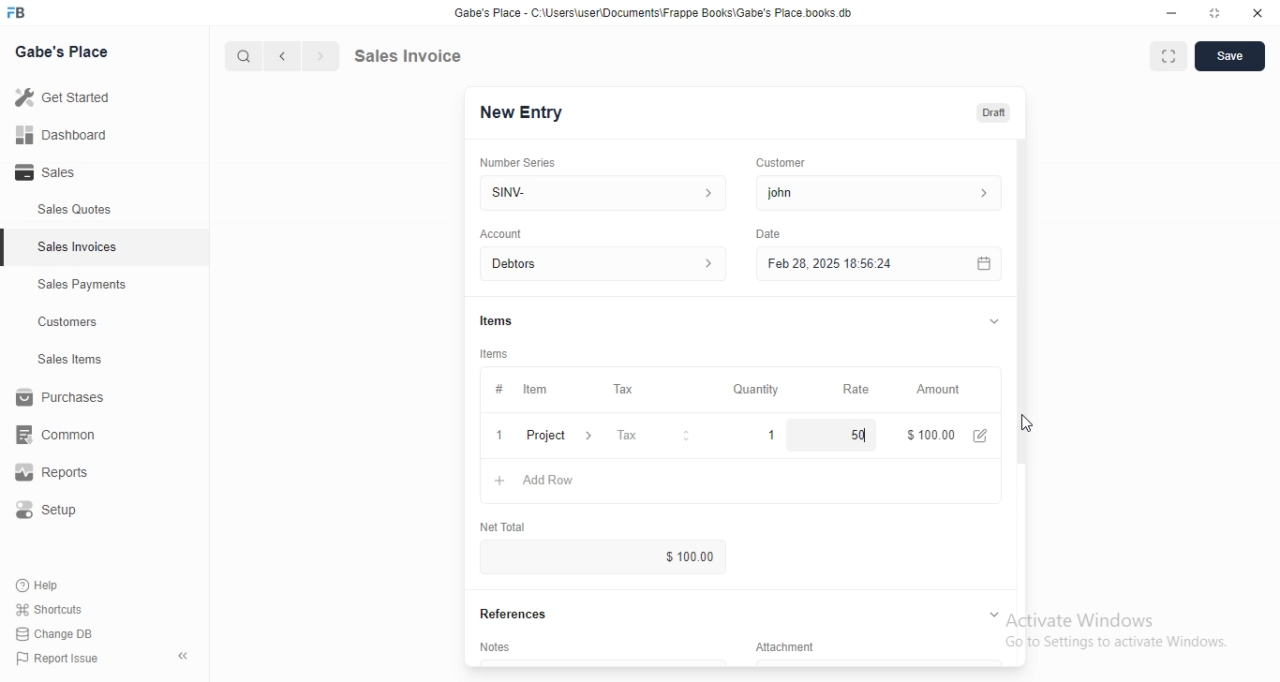 The image size is (1280, 682). I want to click on Customer, so click(789, 161).